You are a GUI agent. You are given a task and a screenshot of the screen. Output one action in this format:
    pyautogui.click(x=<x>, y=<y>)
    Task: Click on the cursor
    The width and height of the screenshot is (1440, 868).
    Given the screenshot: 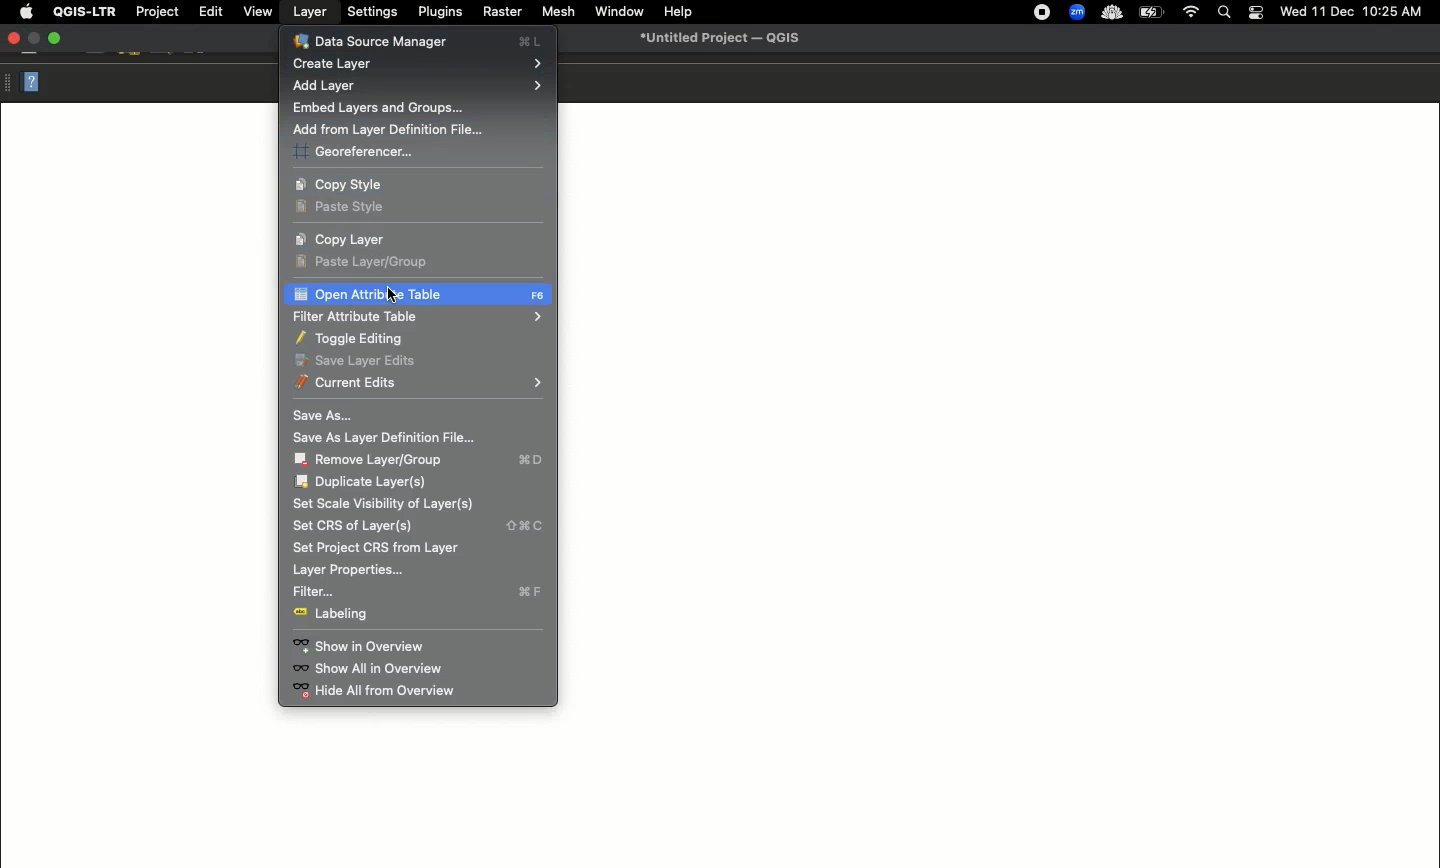 What is the action you would take?
    pyautogui.click(x=394, y=292)
    